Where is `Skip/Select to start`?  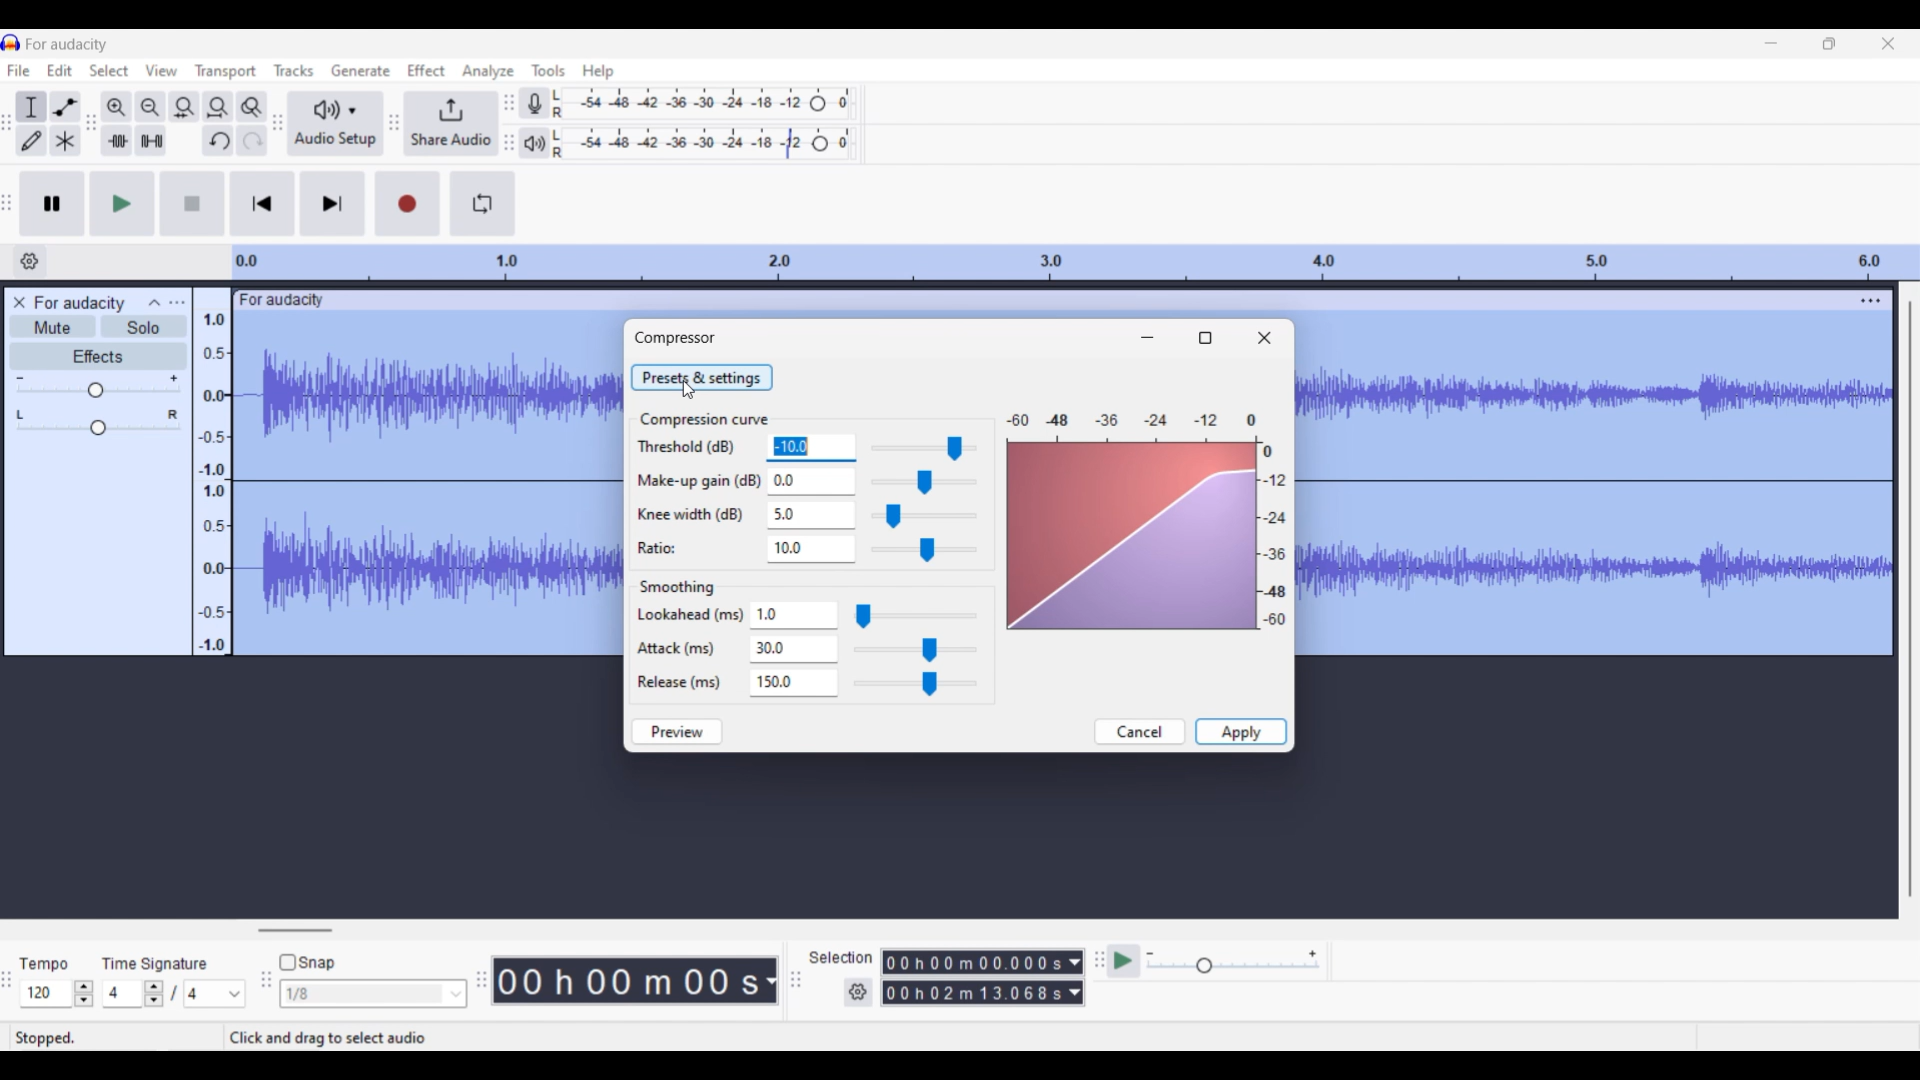 Skip/Select to start is located at coordinates (262, 204).